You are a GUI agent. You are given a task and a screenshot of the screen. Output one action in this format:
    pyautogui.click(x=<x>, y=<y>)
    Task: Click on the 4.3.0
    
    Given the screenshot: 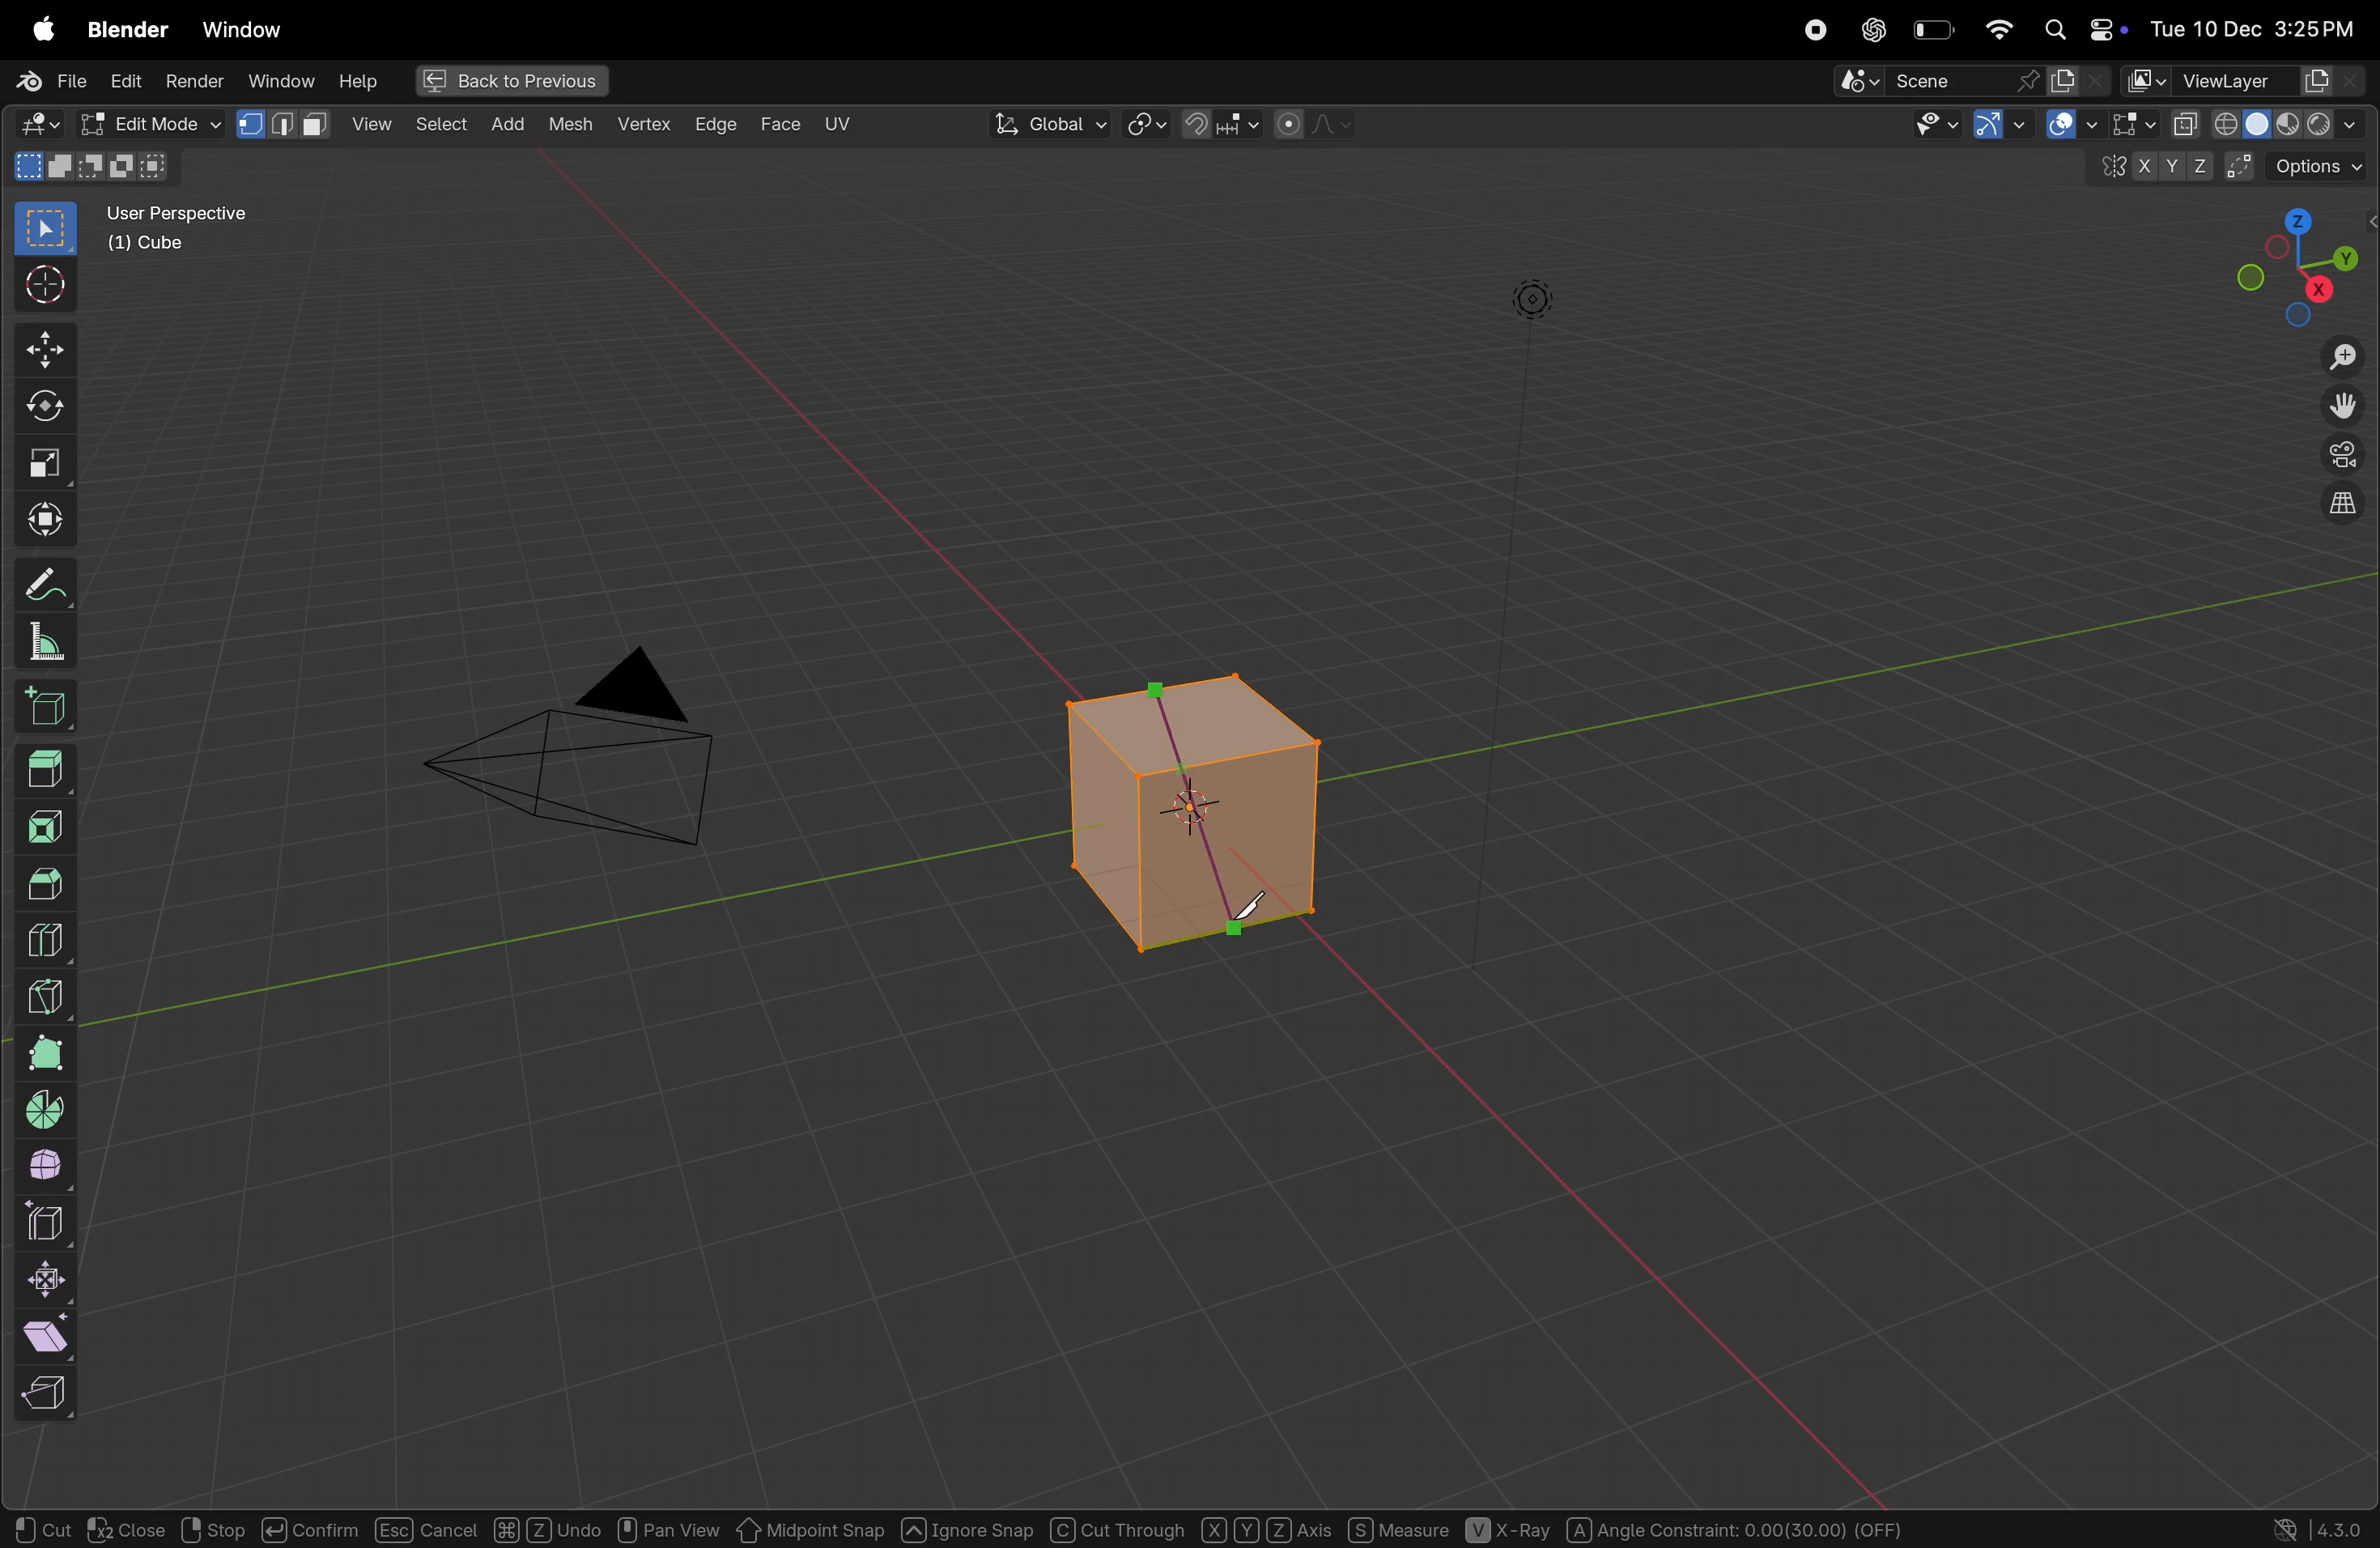 What is the action you would take?
    pyautogui.click(x=2346, y=1528)
    